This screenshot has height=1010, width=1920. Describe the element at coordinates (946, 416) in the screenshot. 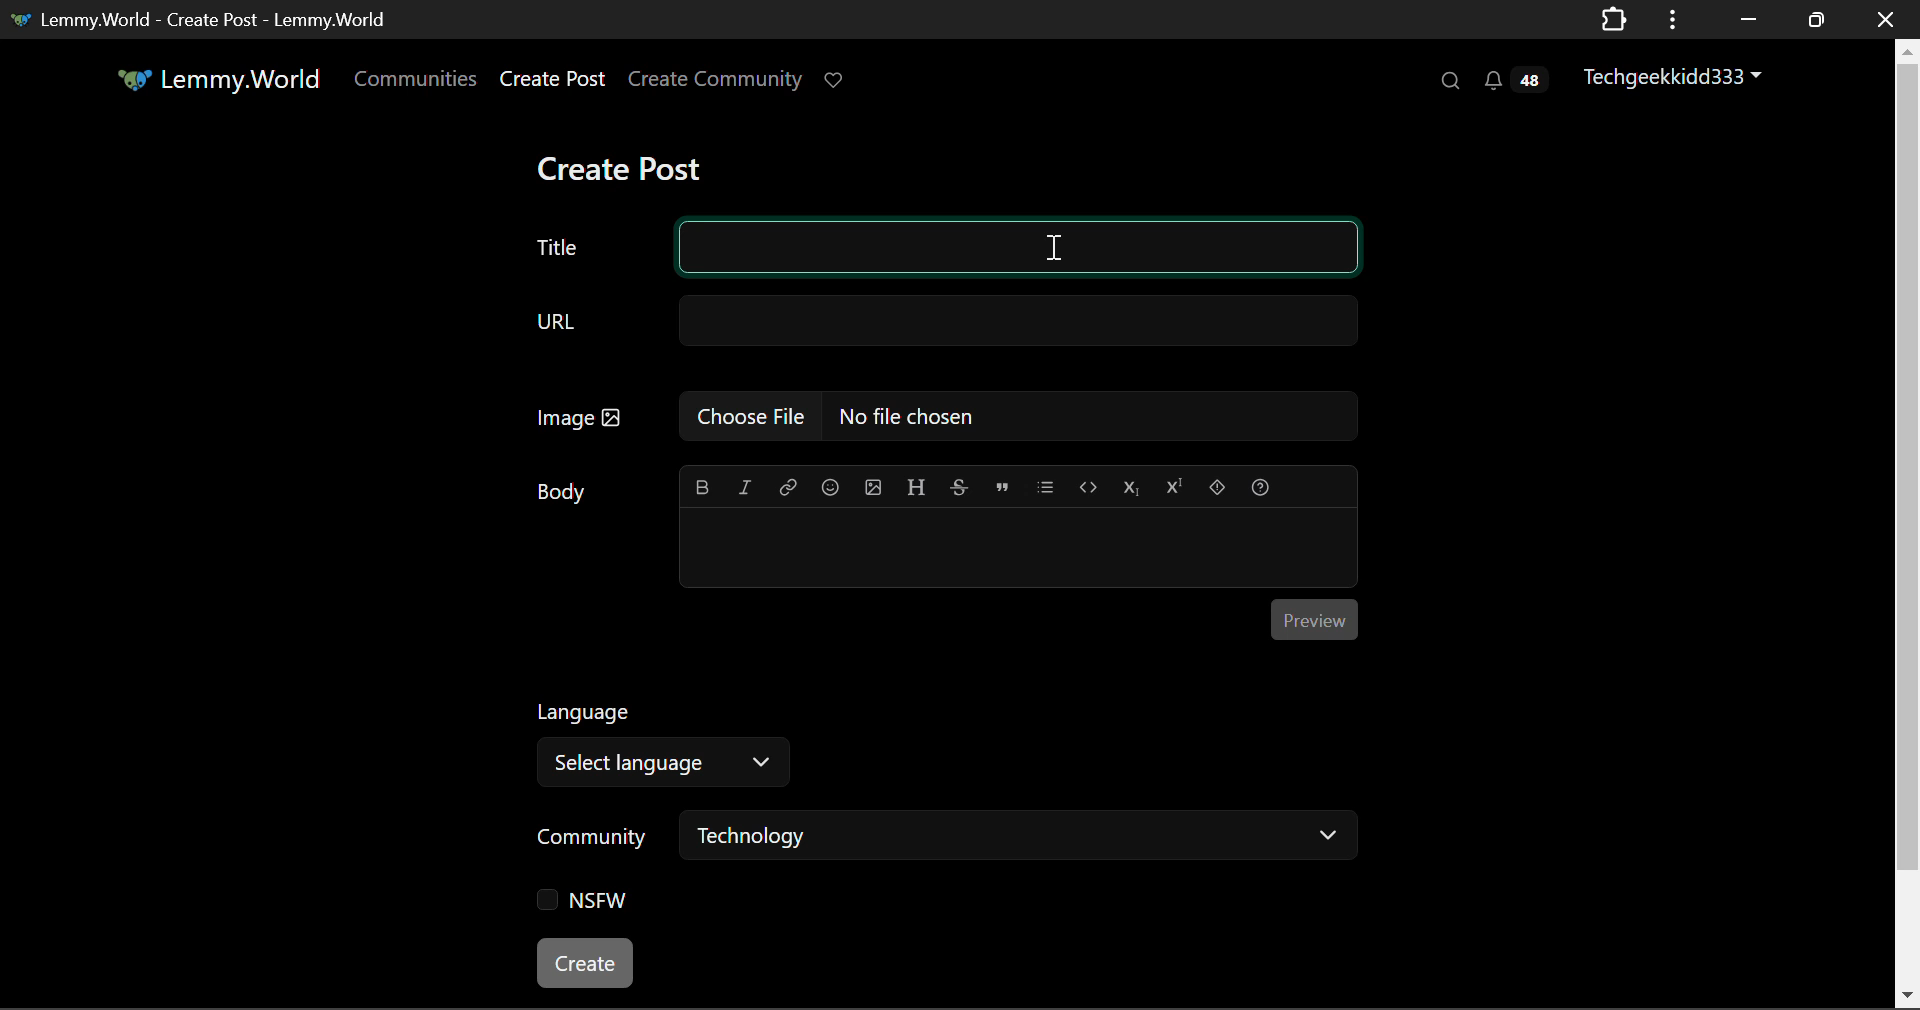

I see `Insert Image Field` at that location.